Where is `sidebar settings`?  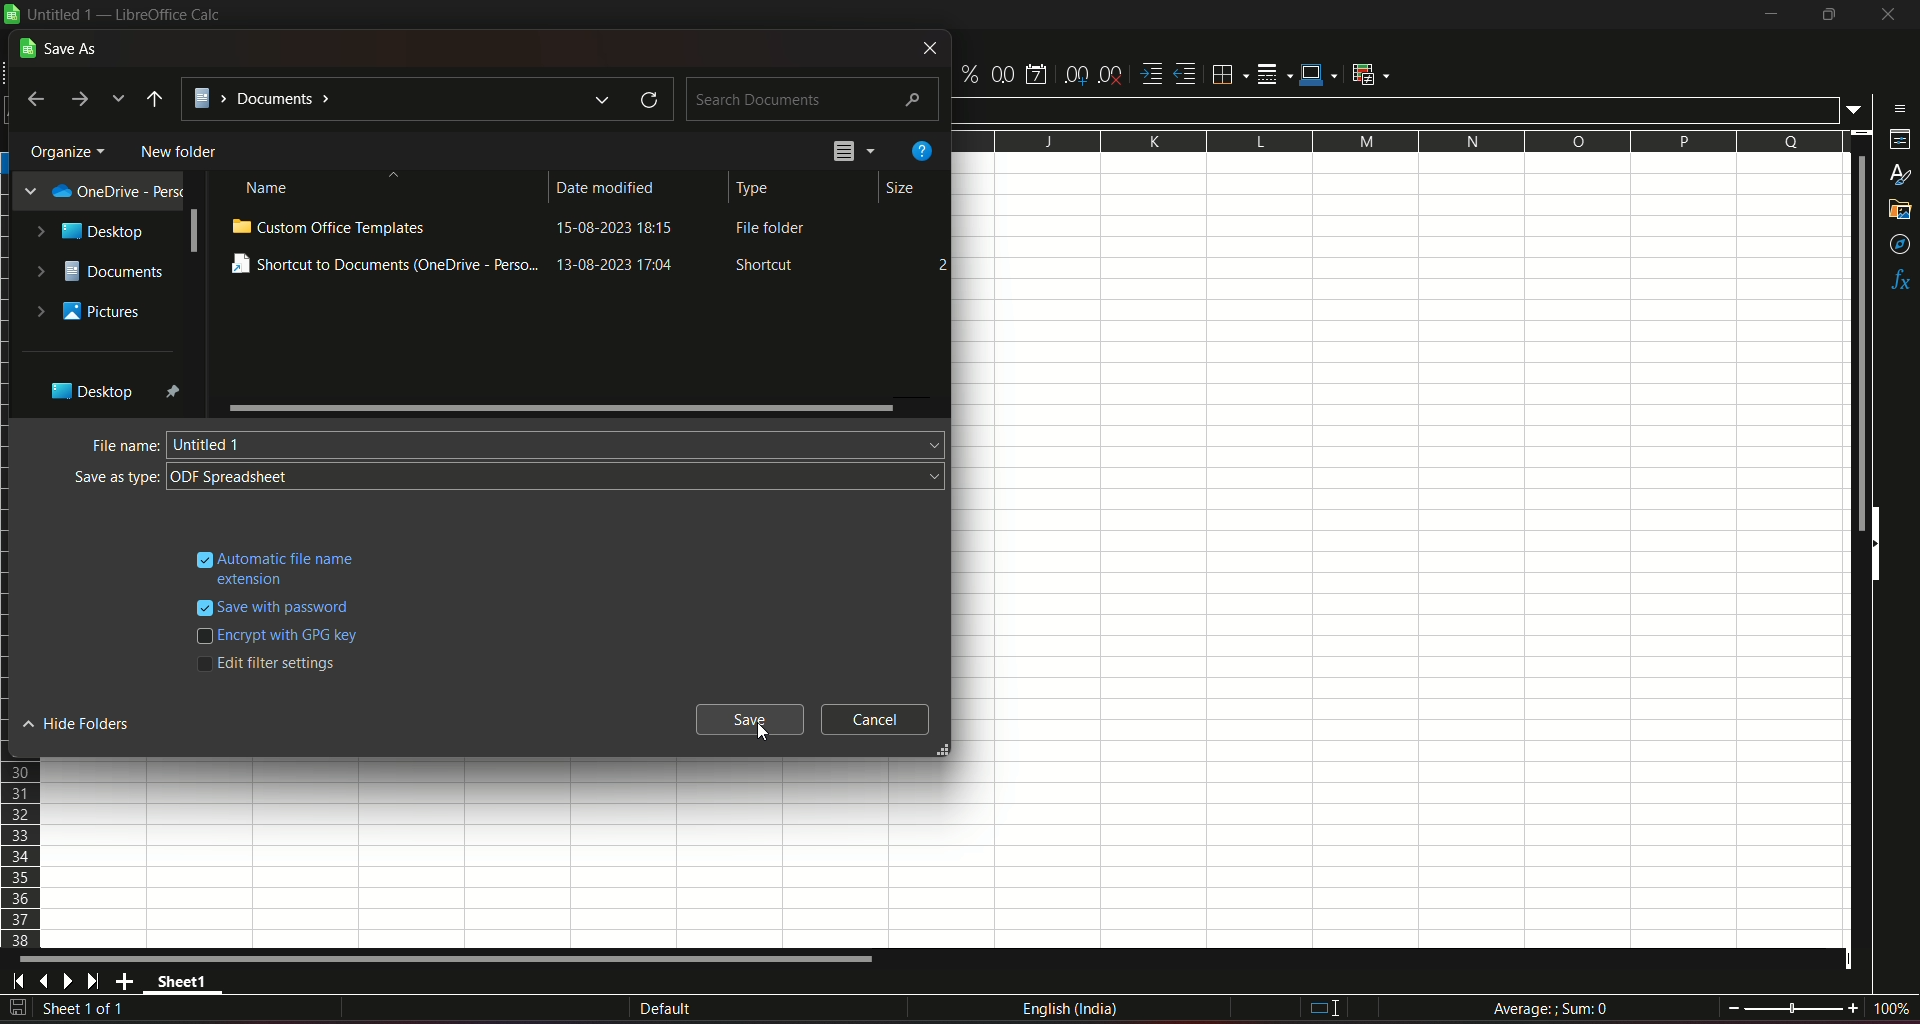 sidebar settings is located at coordinates (1895, 107).